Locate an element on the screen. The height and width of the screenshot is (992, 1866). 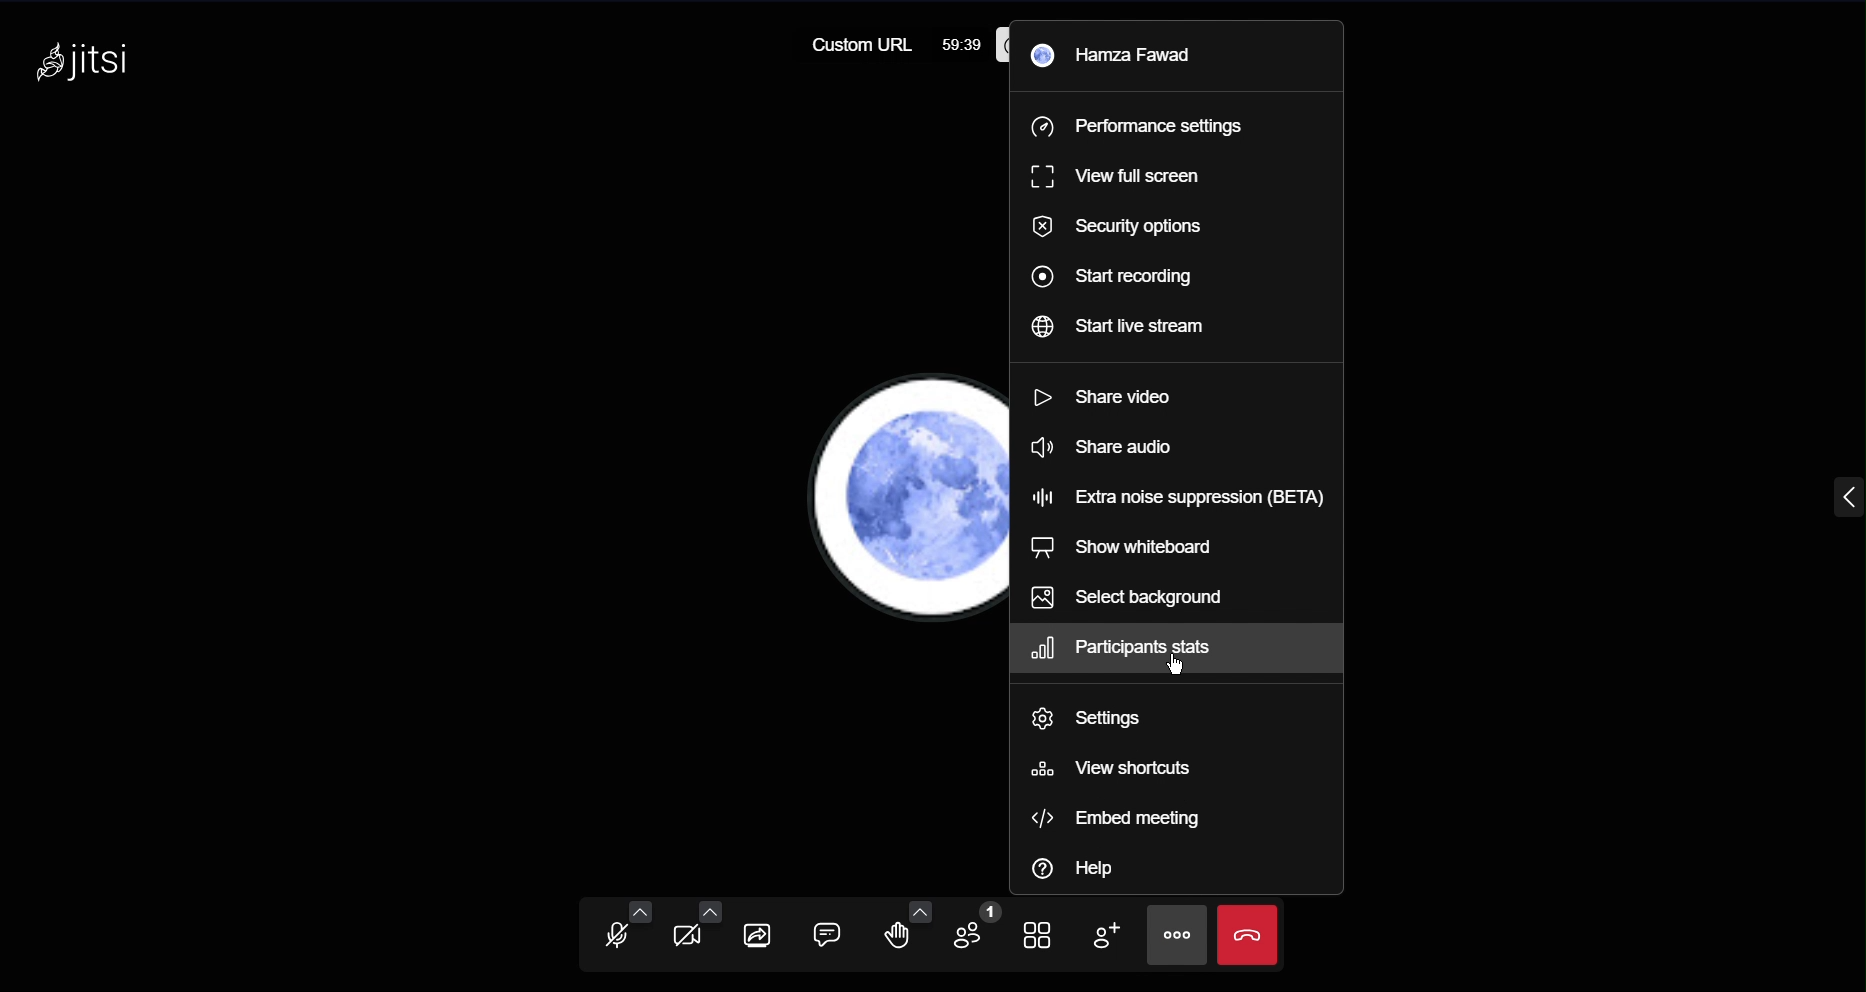
Audio is located at coordinates (614, 933).